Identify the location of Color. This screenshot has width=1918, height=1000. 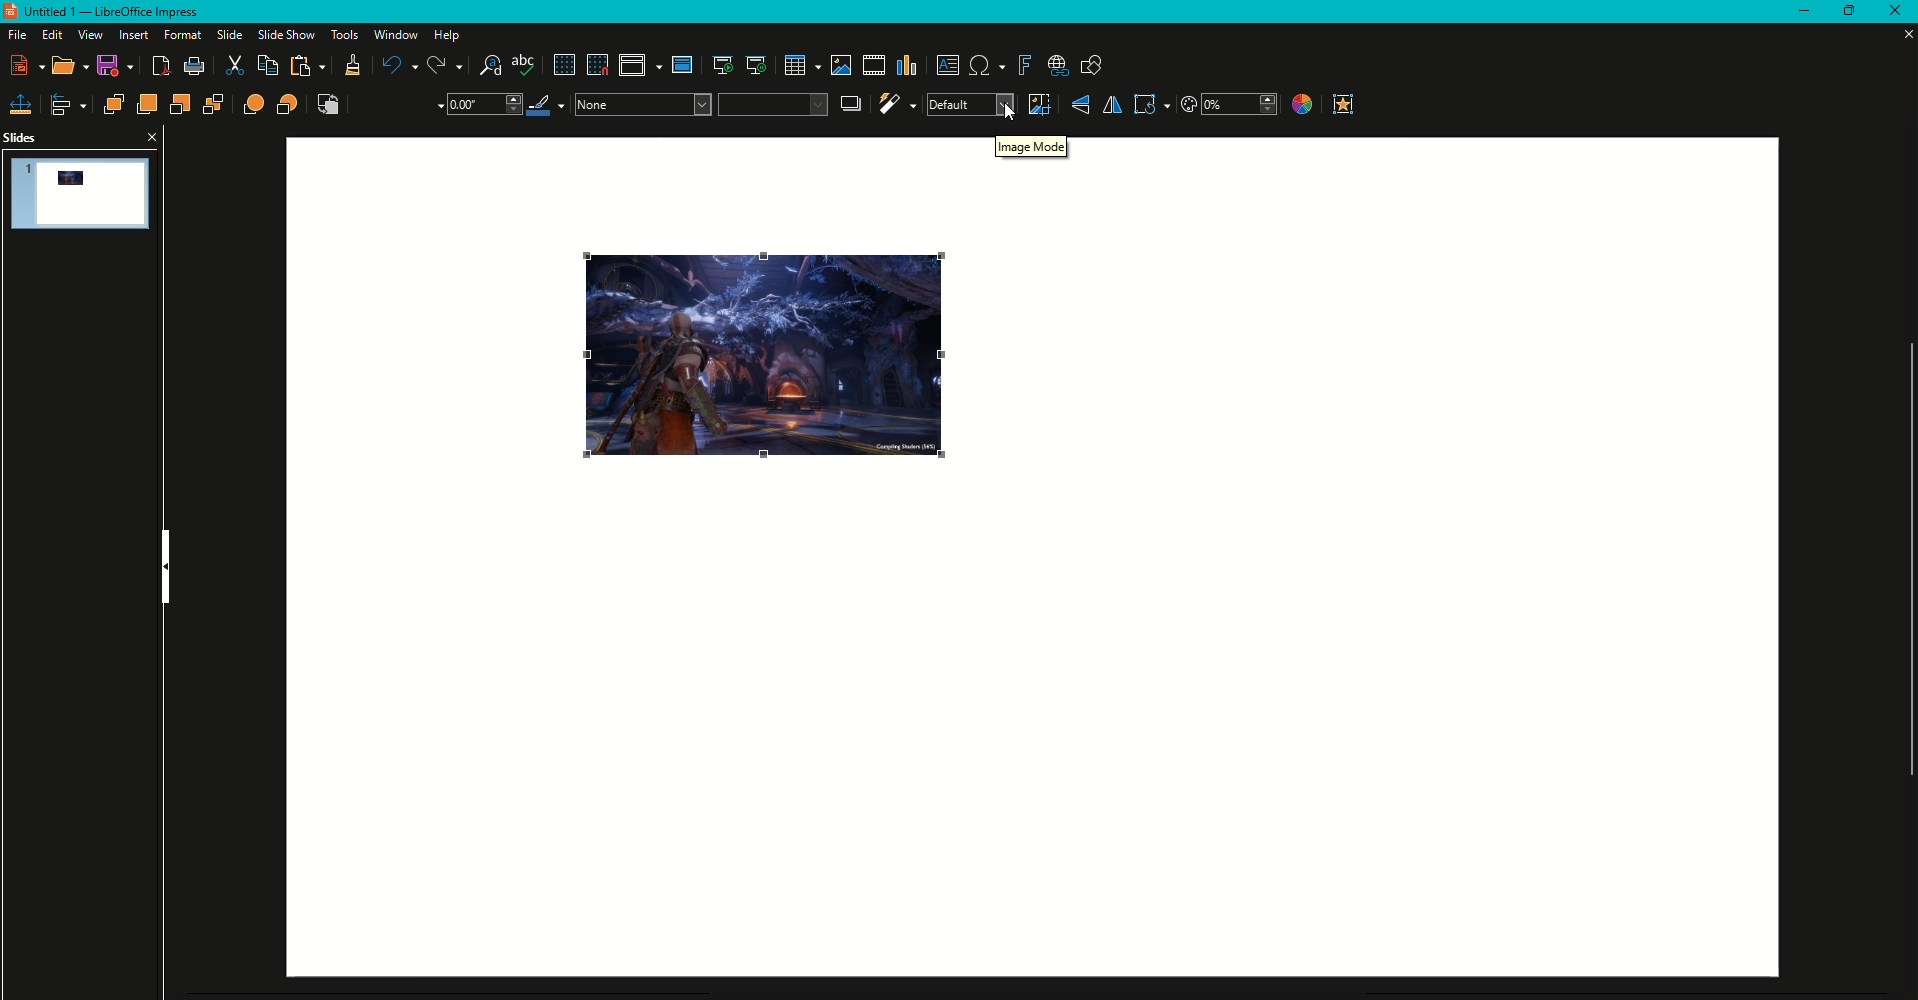
(1300, 106).